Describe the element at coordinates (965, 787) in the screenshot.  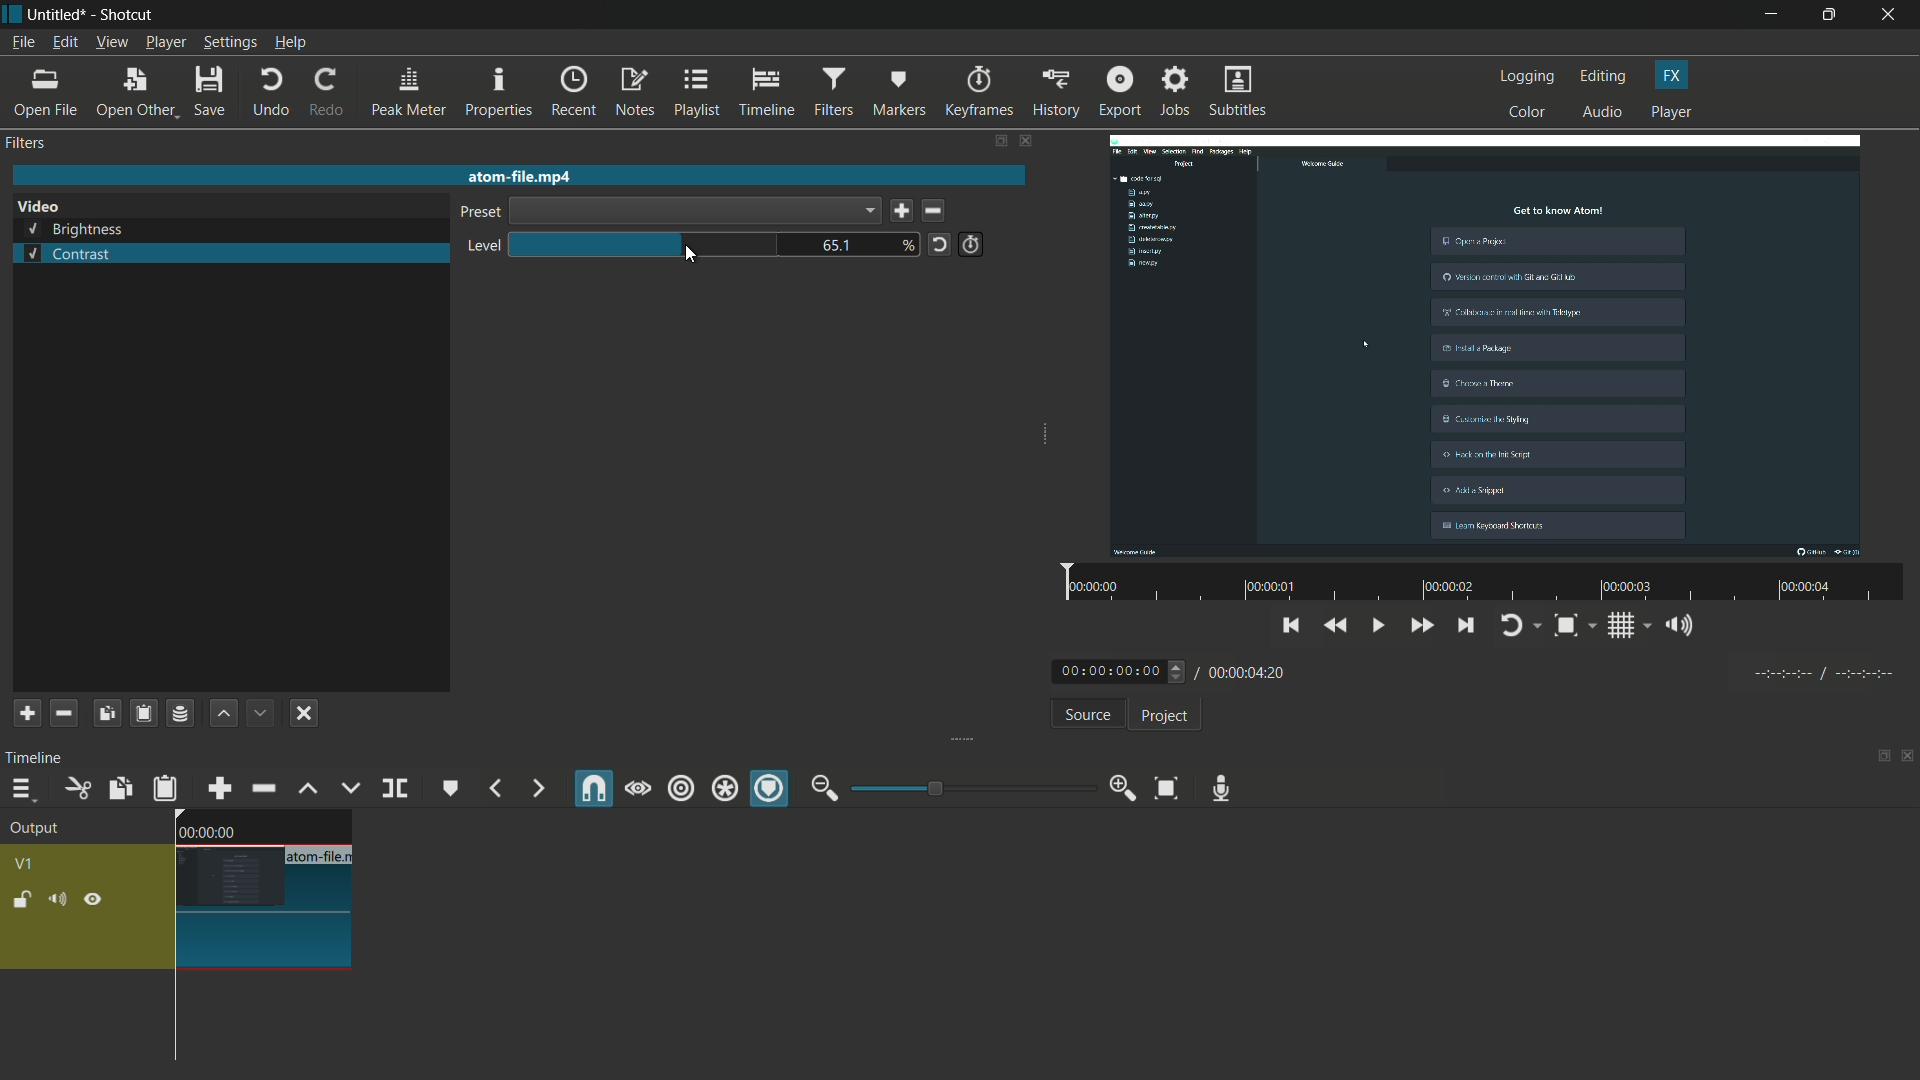
I see `zoom bar` at that location.